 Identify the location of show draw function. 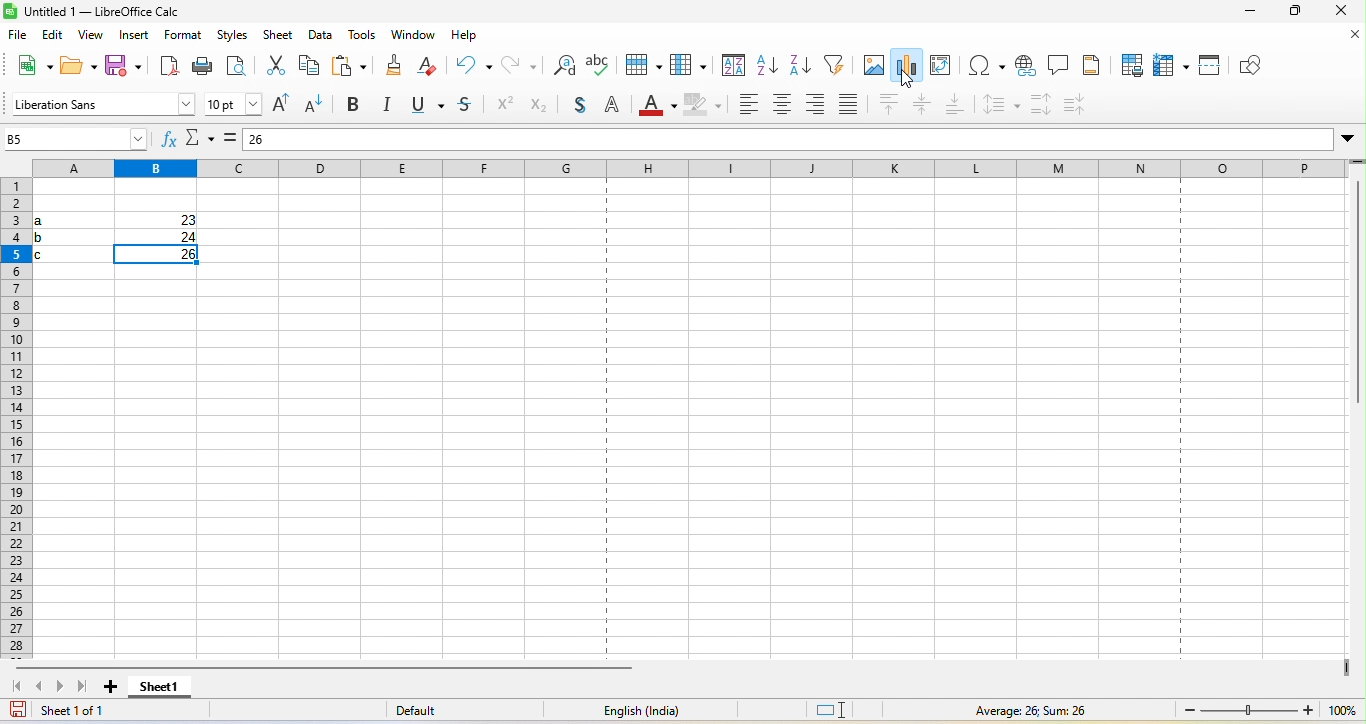
(1255, 62).